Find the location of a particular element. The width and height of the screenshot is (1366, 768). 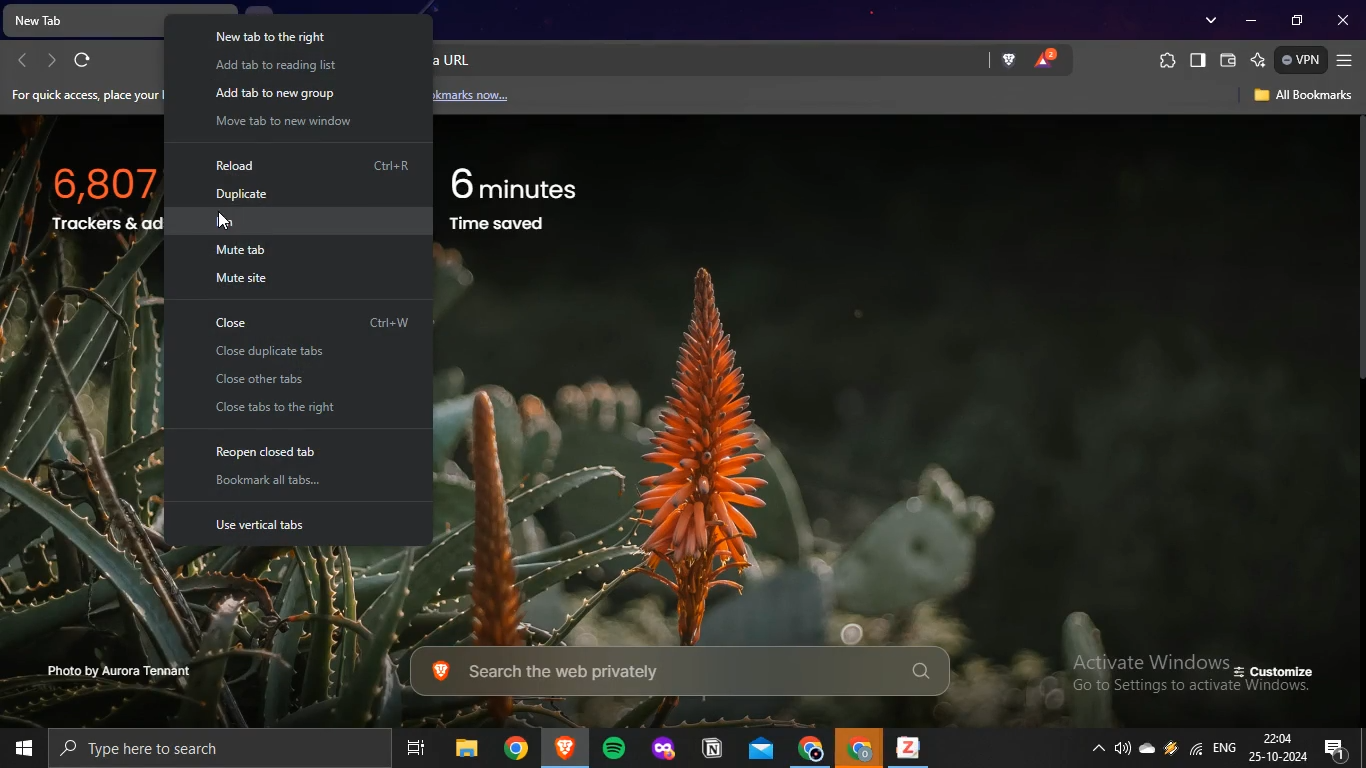

new tab to the right is located at coordinates (281, 36).